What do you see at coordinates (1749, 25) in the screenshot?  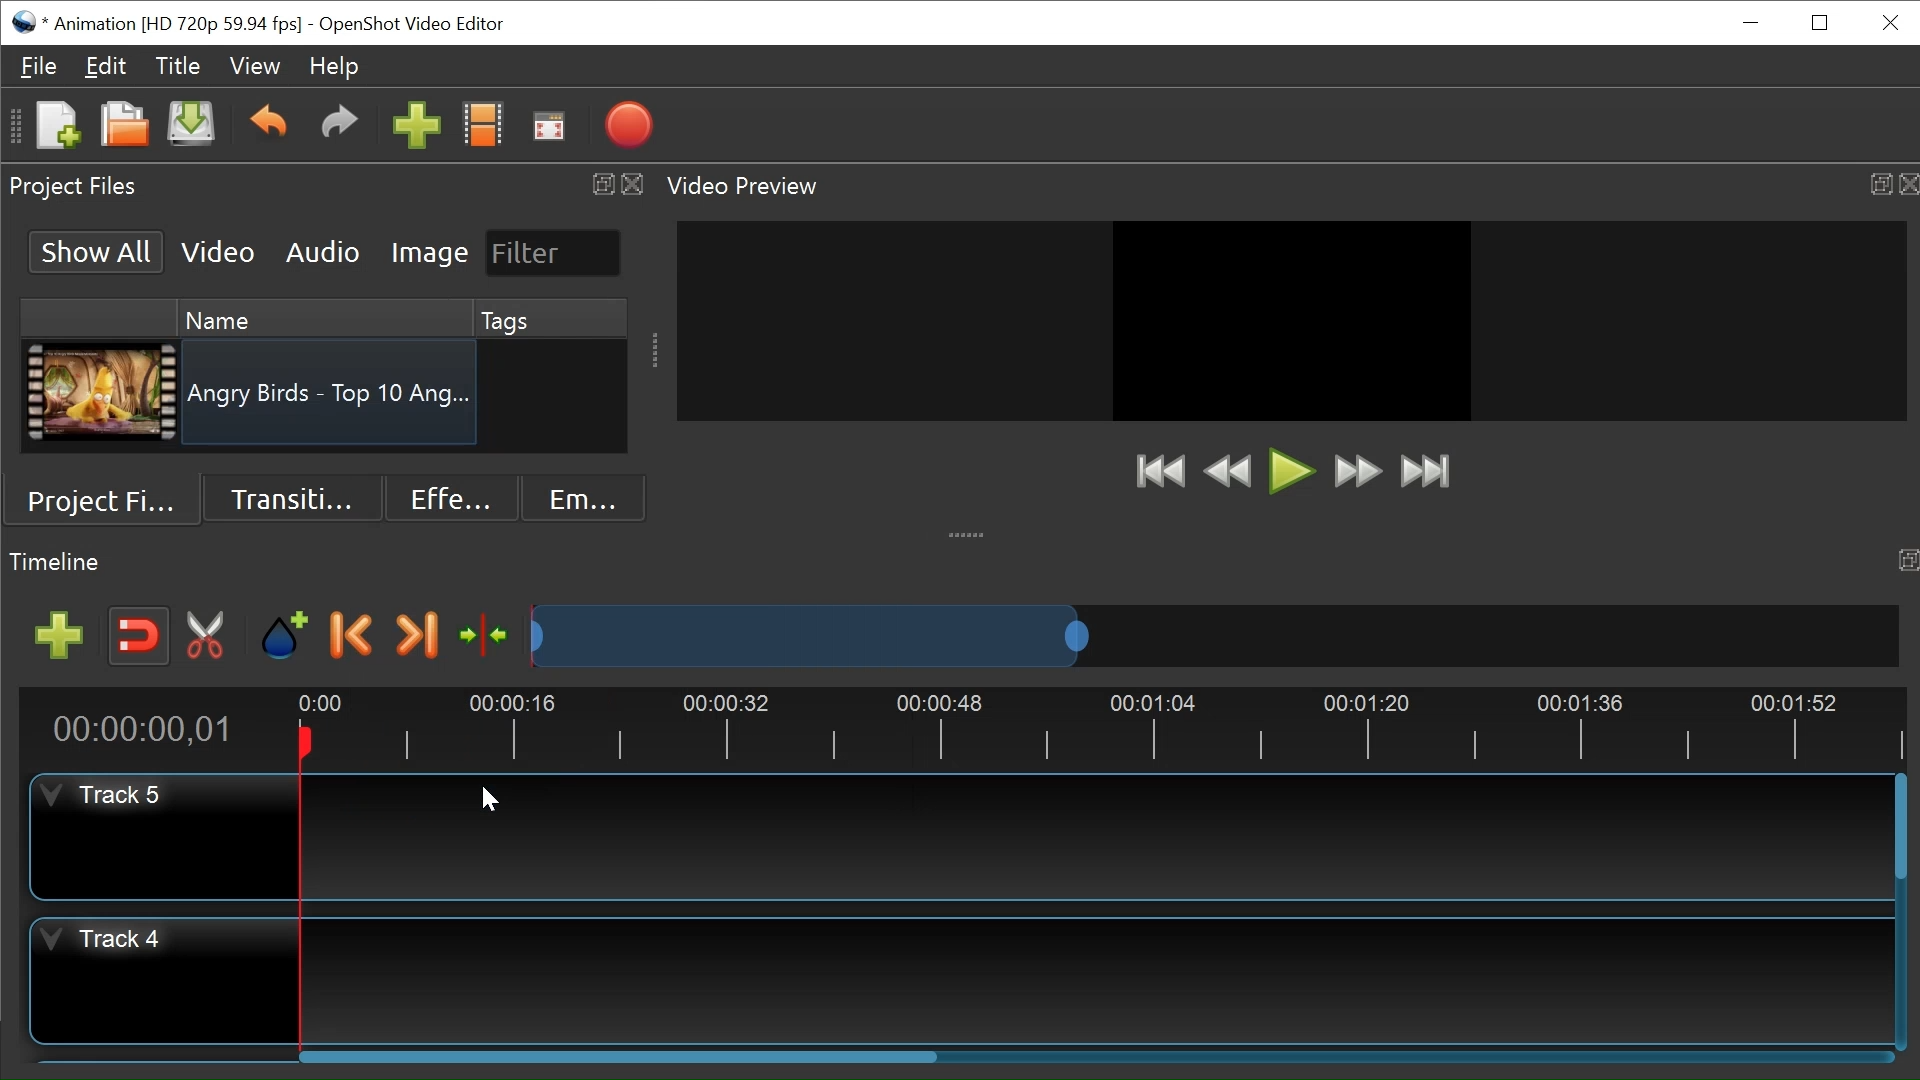 I see `minimize` at bounding box center [1749, 25].